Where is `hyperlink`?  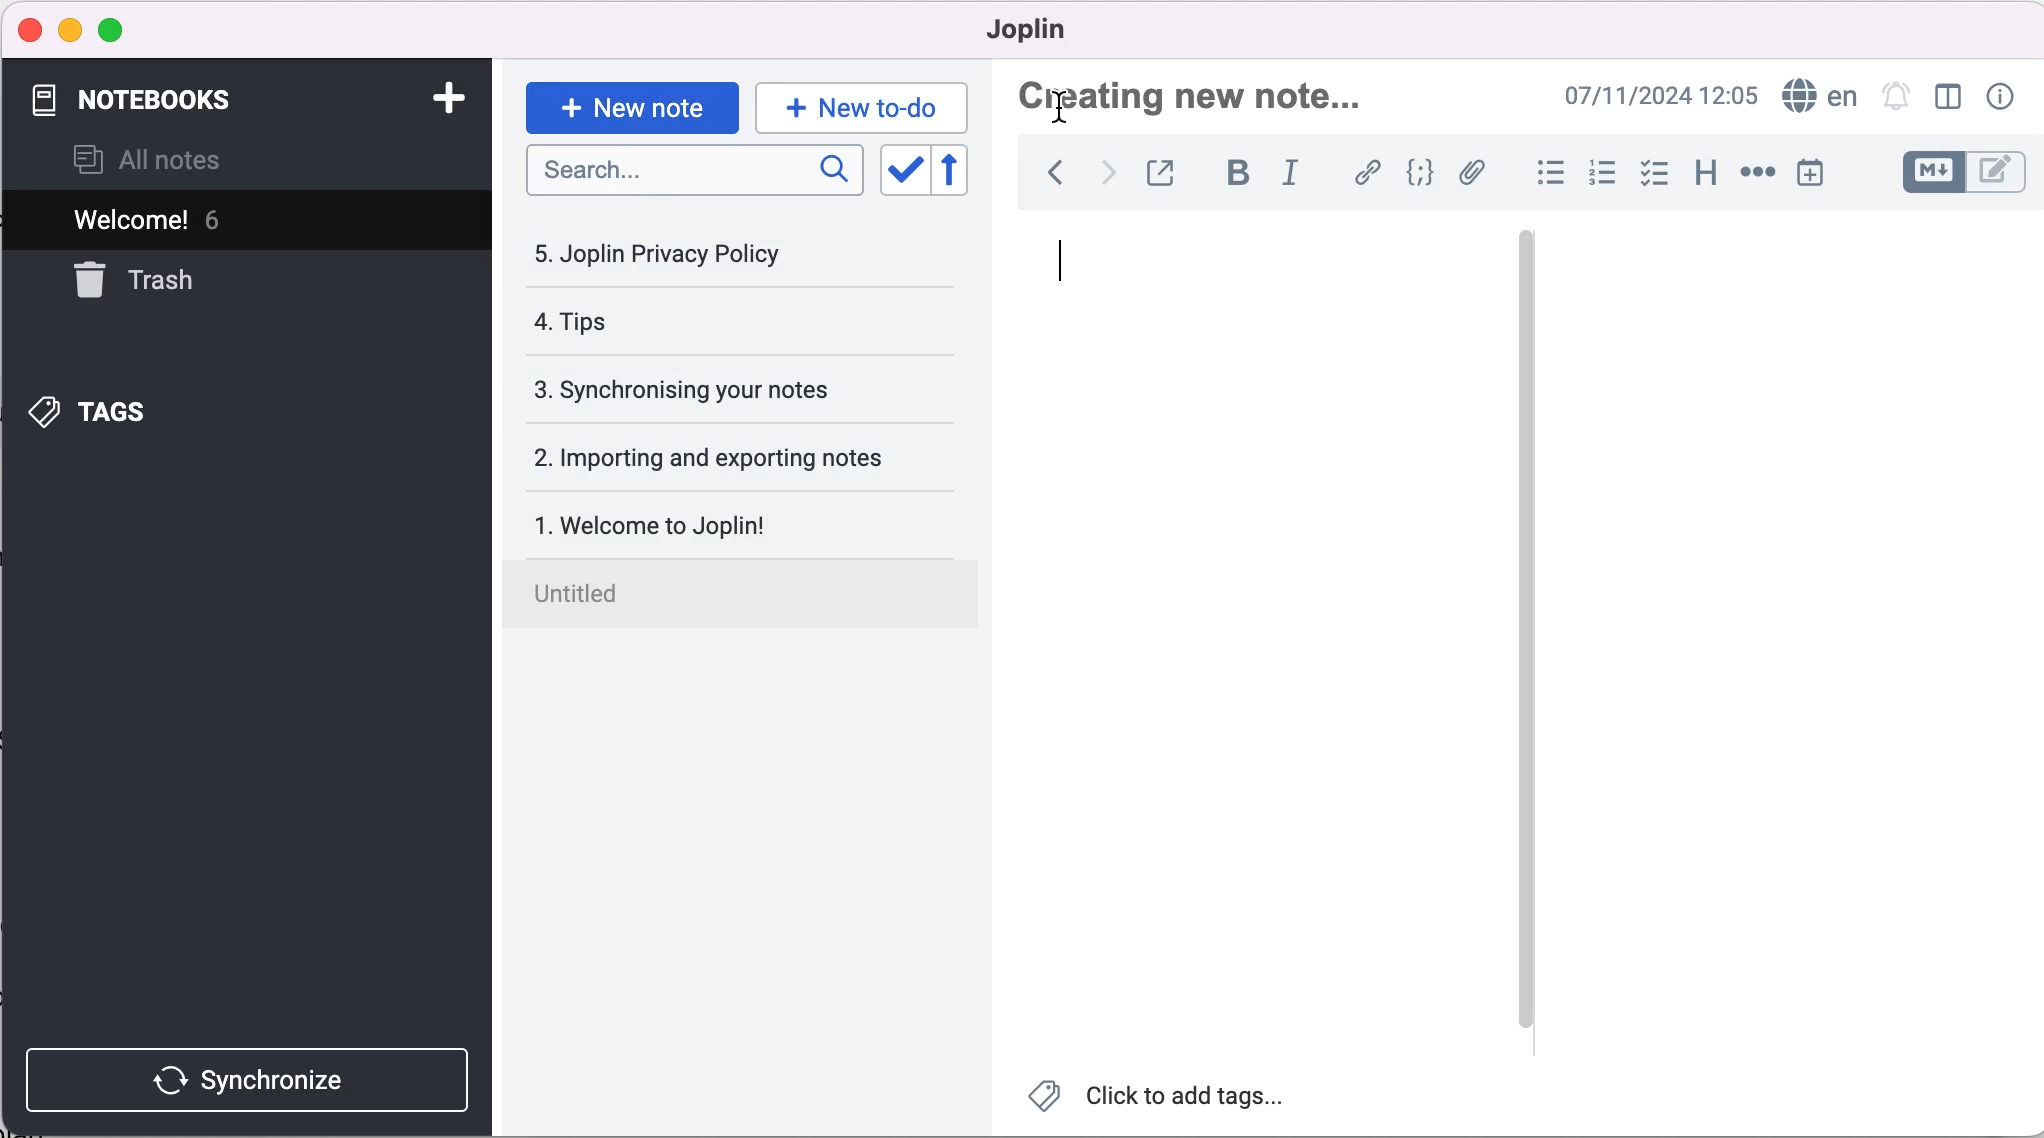
hyperlink is located at coordinates (1362, 172).